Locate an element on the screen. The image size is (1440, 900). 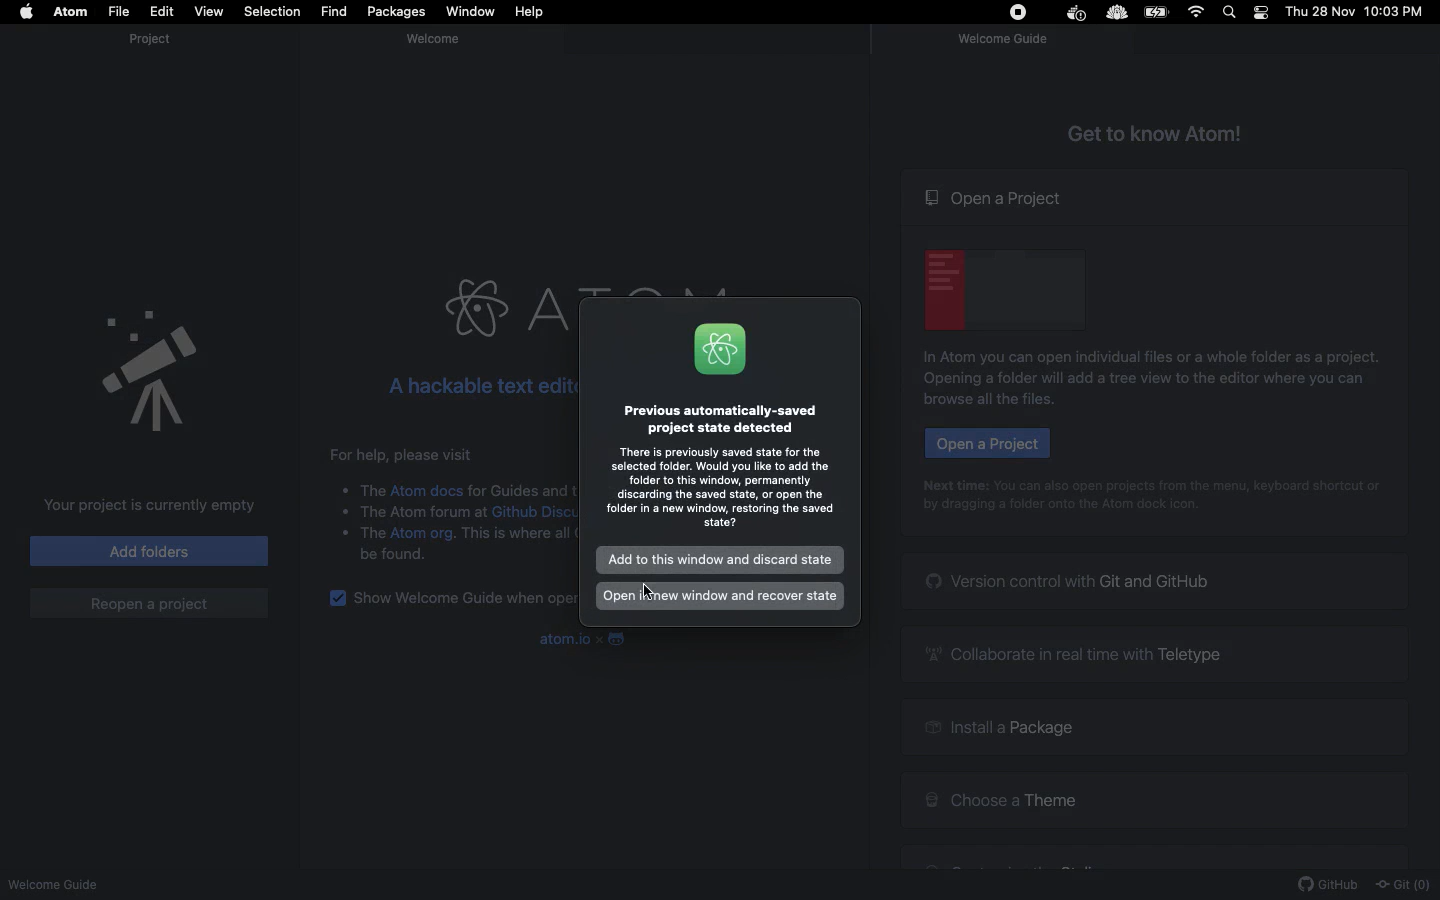
Open a project is located at coordinates (986, 443).